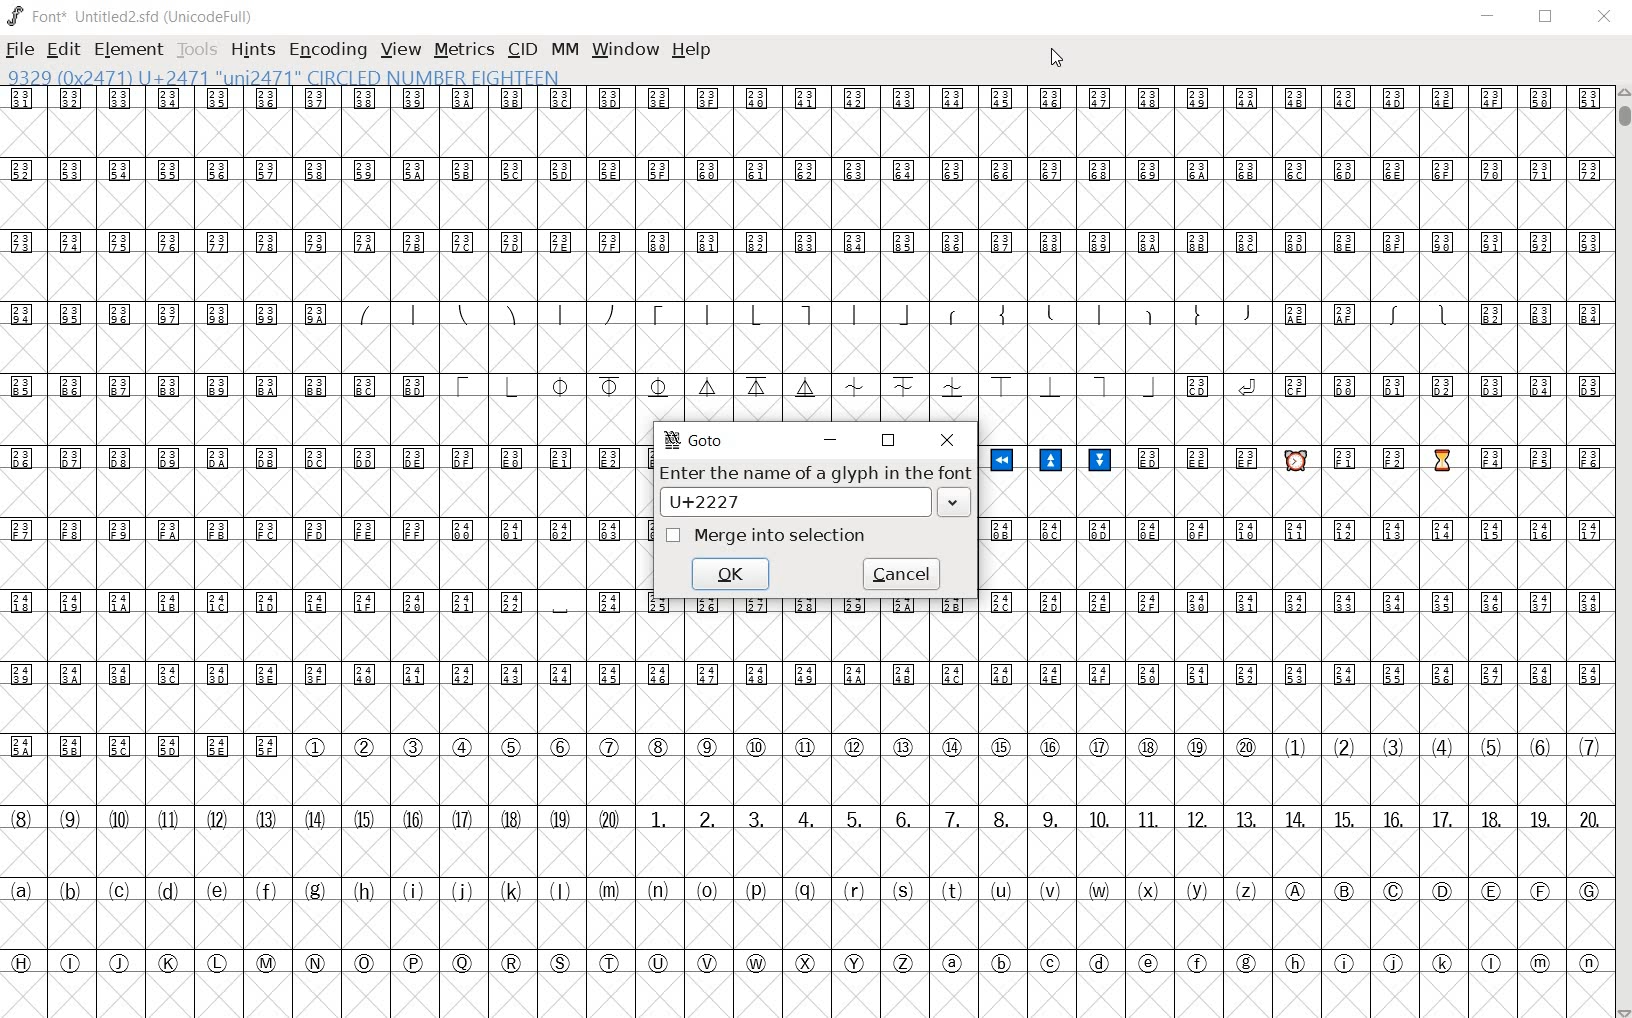 The height and width of the screenshot is (1018, 1632). What do you see at coordinates (198, 49) in the screenshot?
I see `tools` at bounding box center [198, 49].